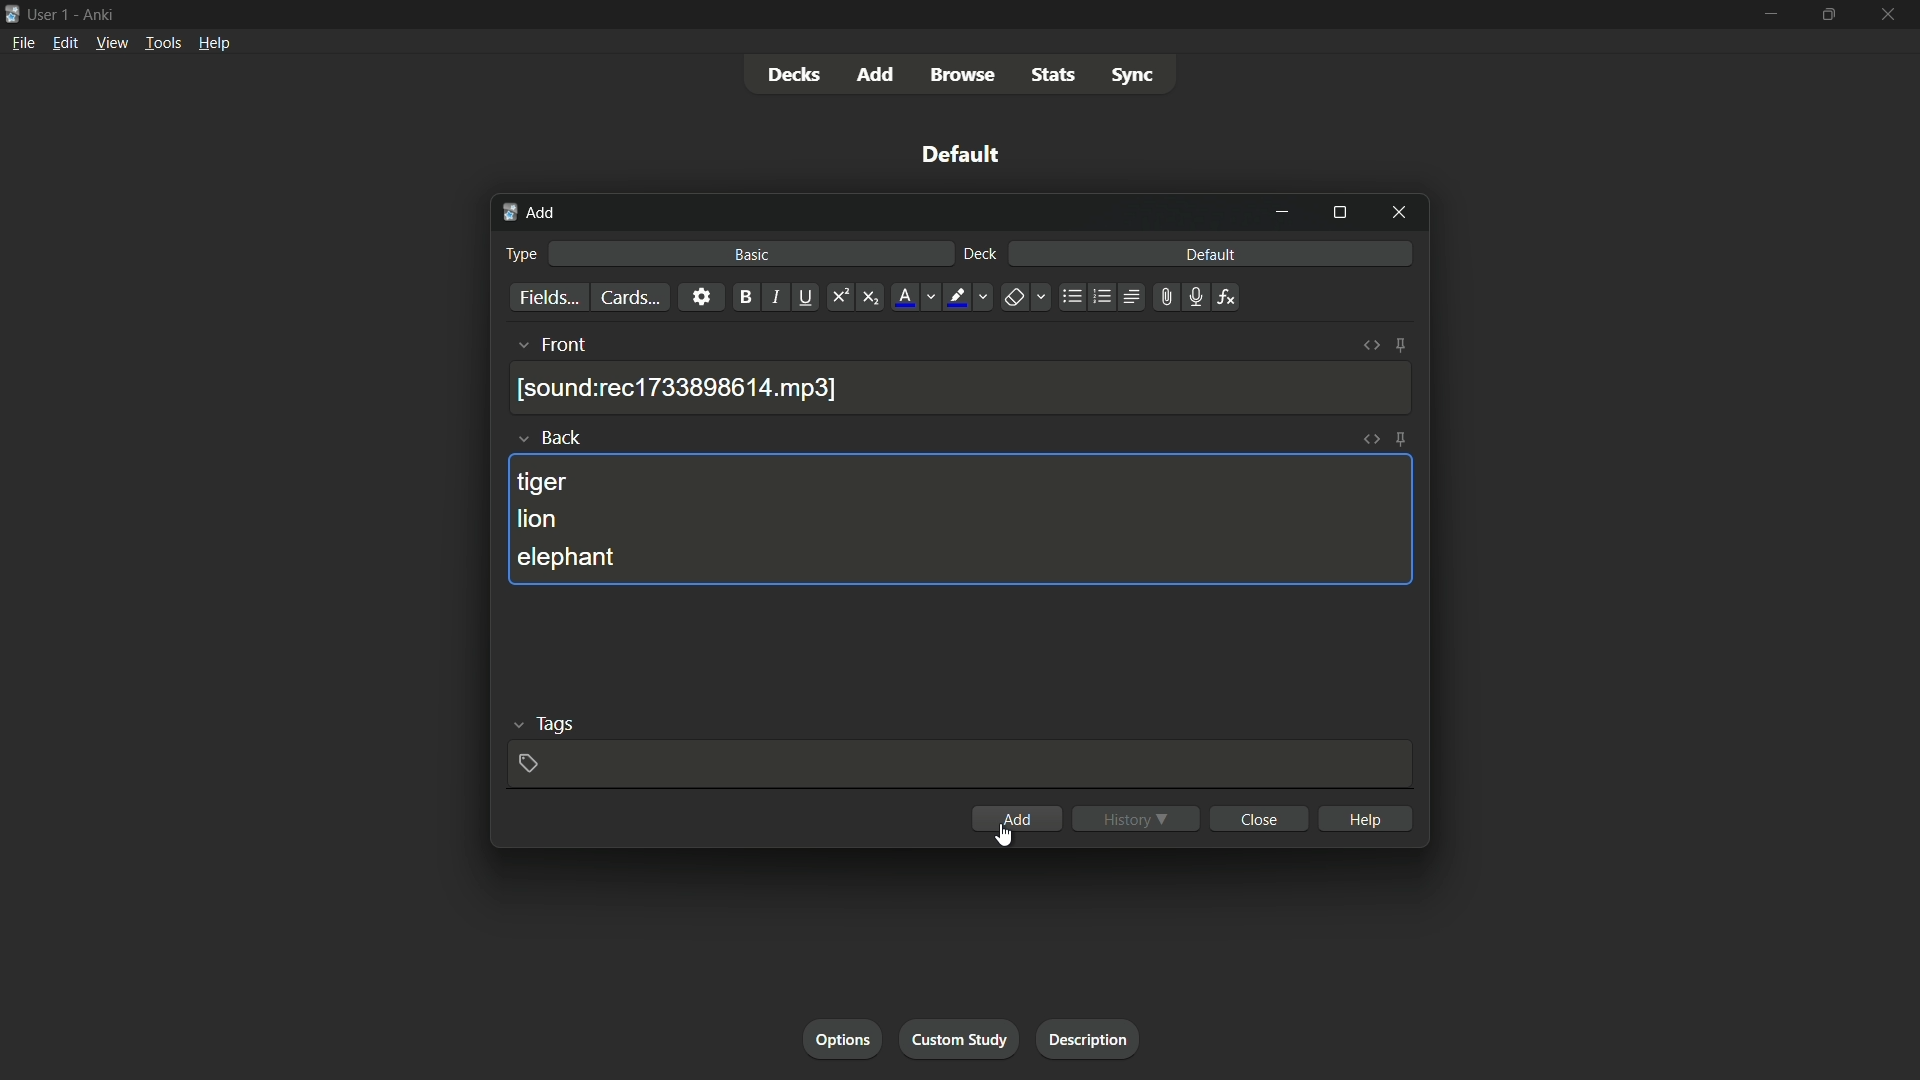 The image size is (1920, 1080). Describe the element at coordinates (903, 297) in the screenshot. I see `font color` at that location.